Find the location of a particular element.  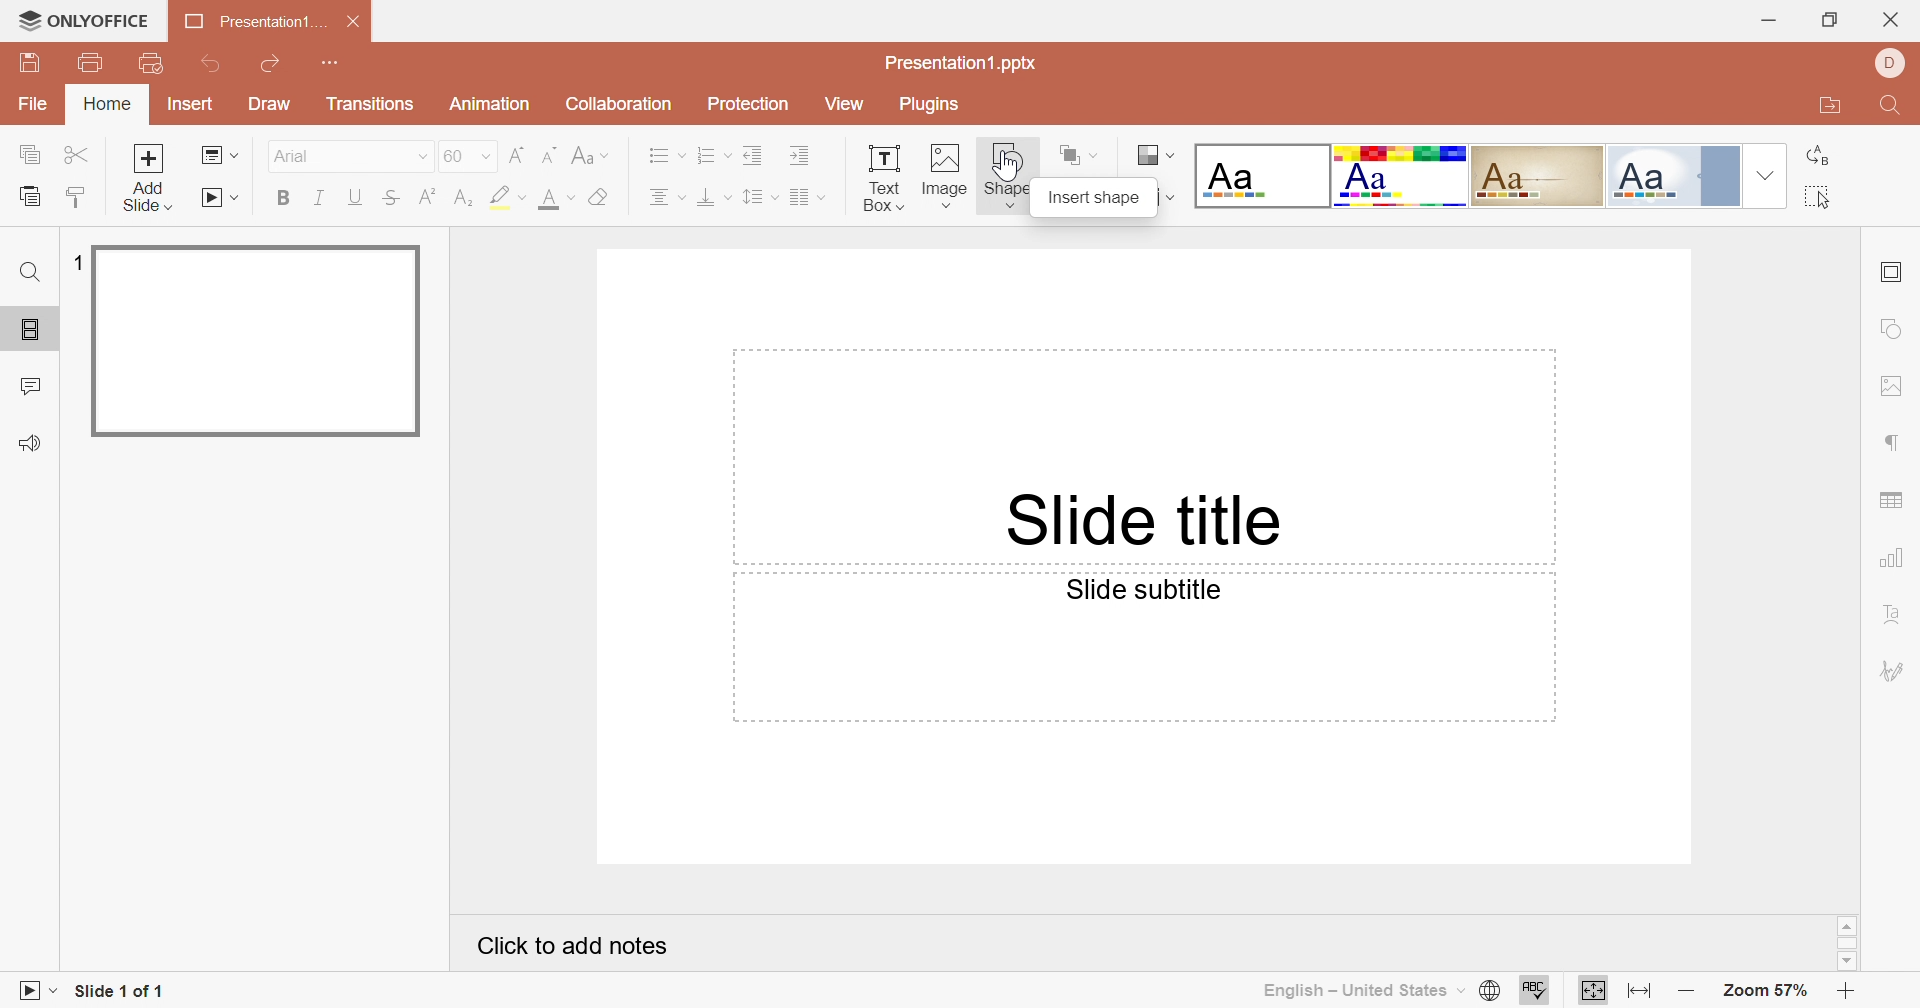

Collaboration is located at coordinates (613, 104).